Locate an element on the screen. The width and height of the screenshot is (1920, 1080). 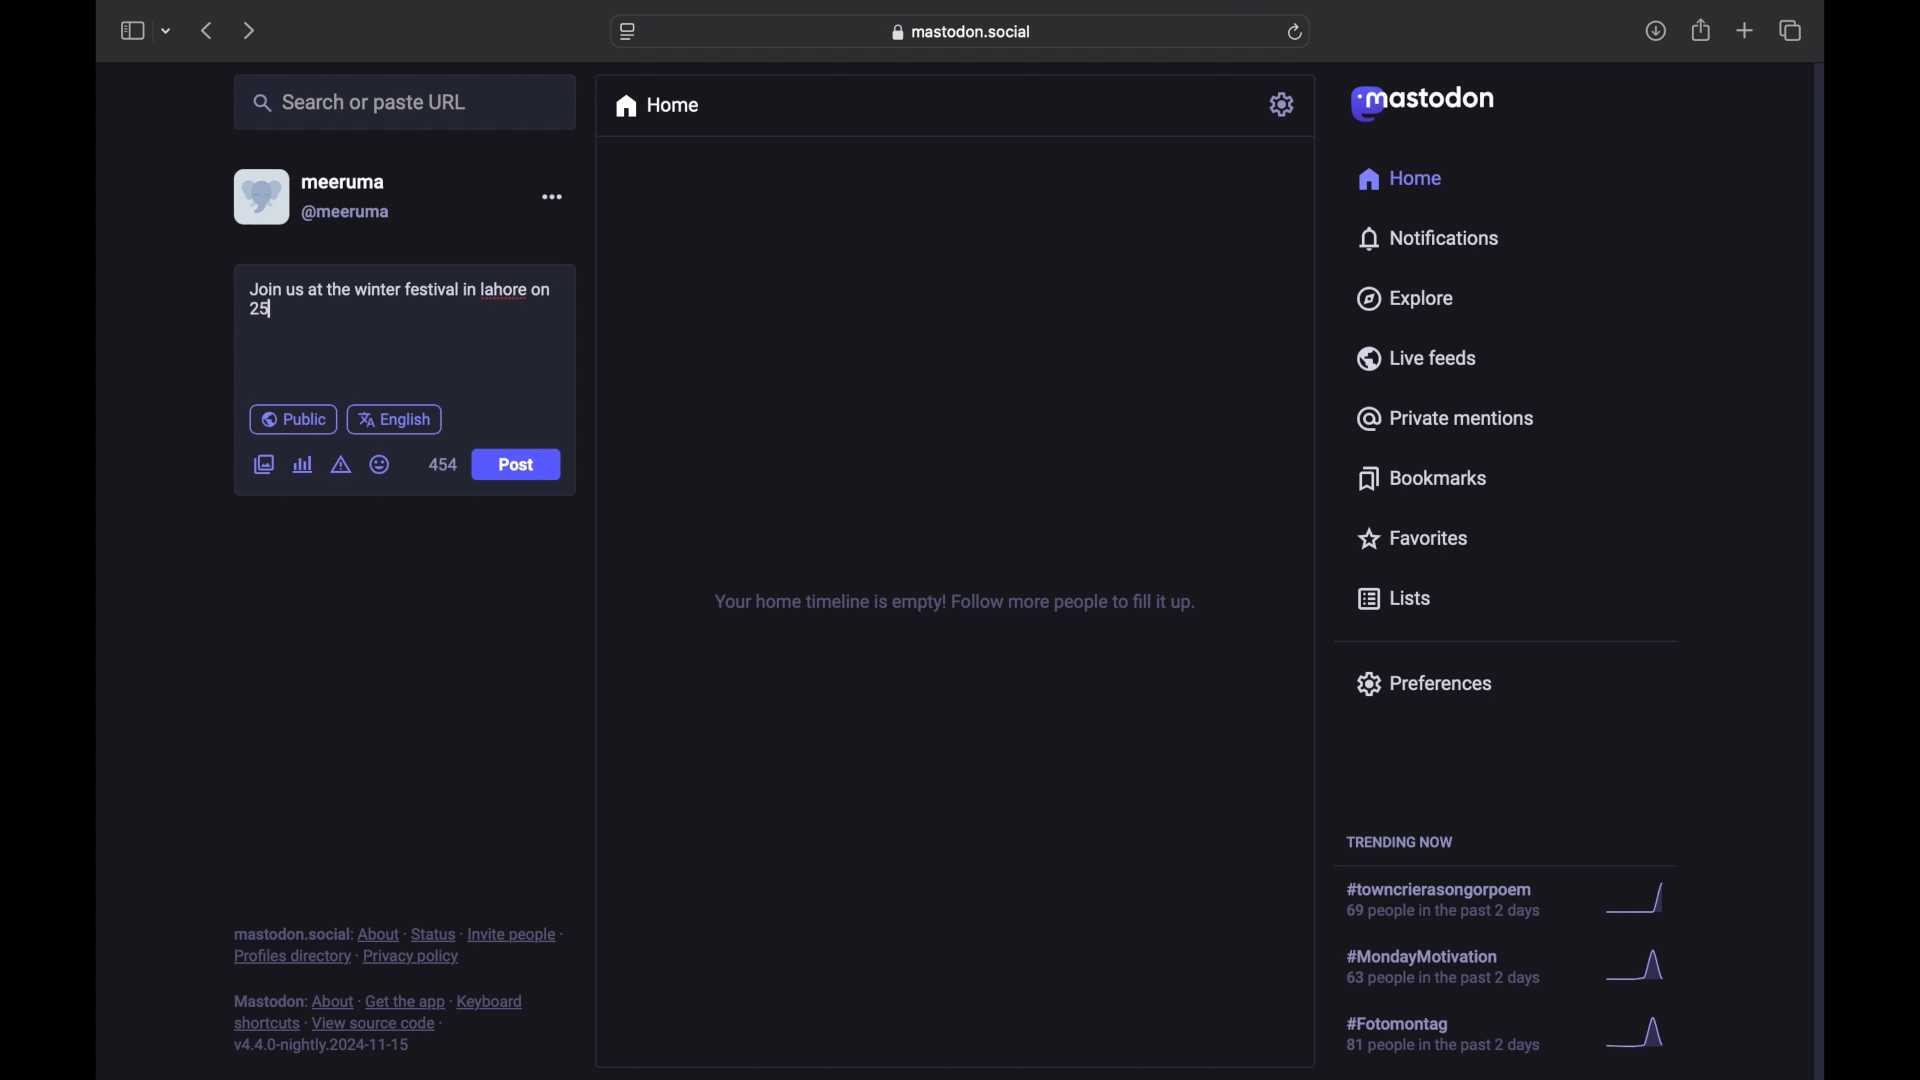
bookmarks is located at coordinates (1422, 478).